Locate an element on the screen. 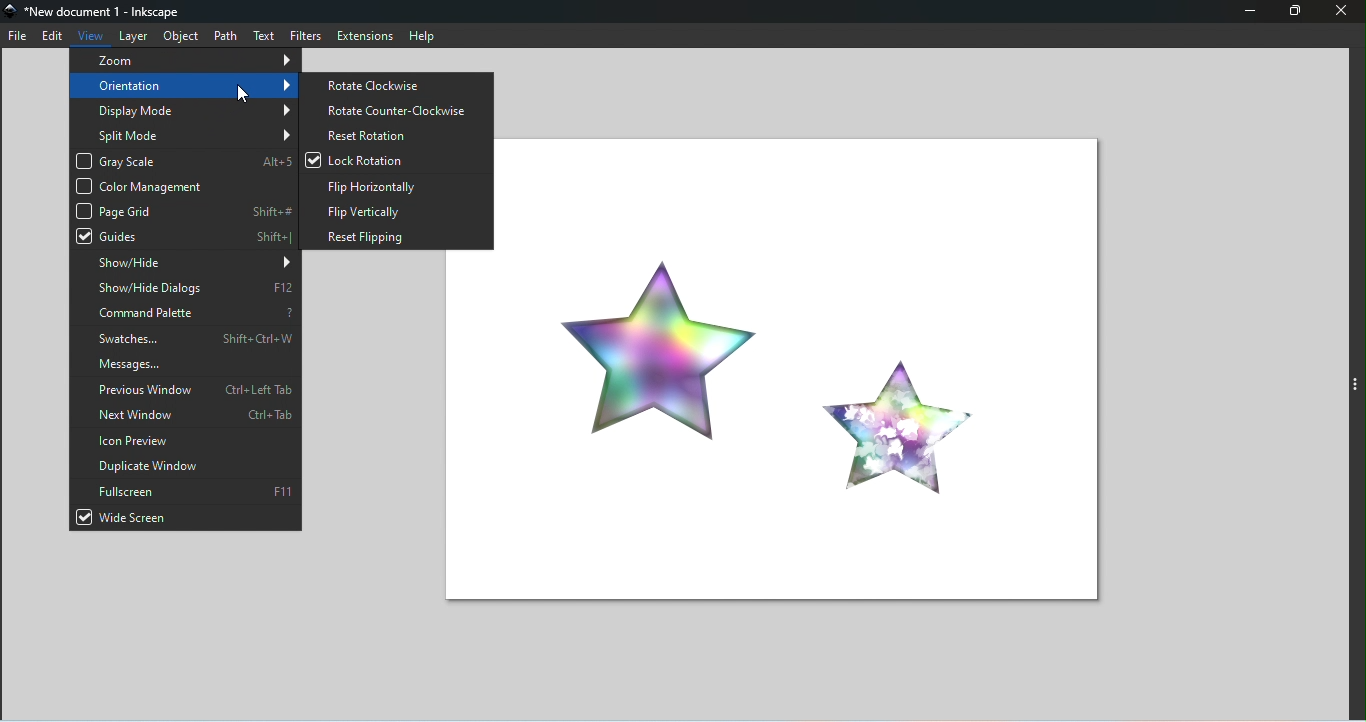 This screenshot has height=722, width=1366. Duplicate window is located at coordinates (187, 466).